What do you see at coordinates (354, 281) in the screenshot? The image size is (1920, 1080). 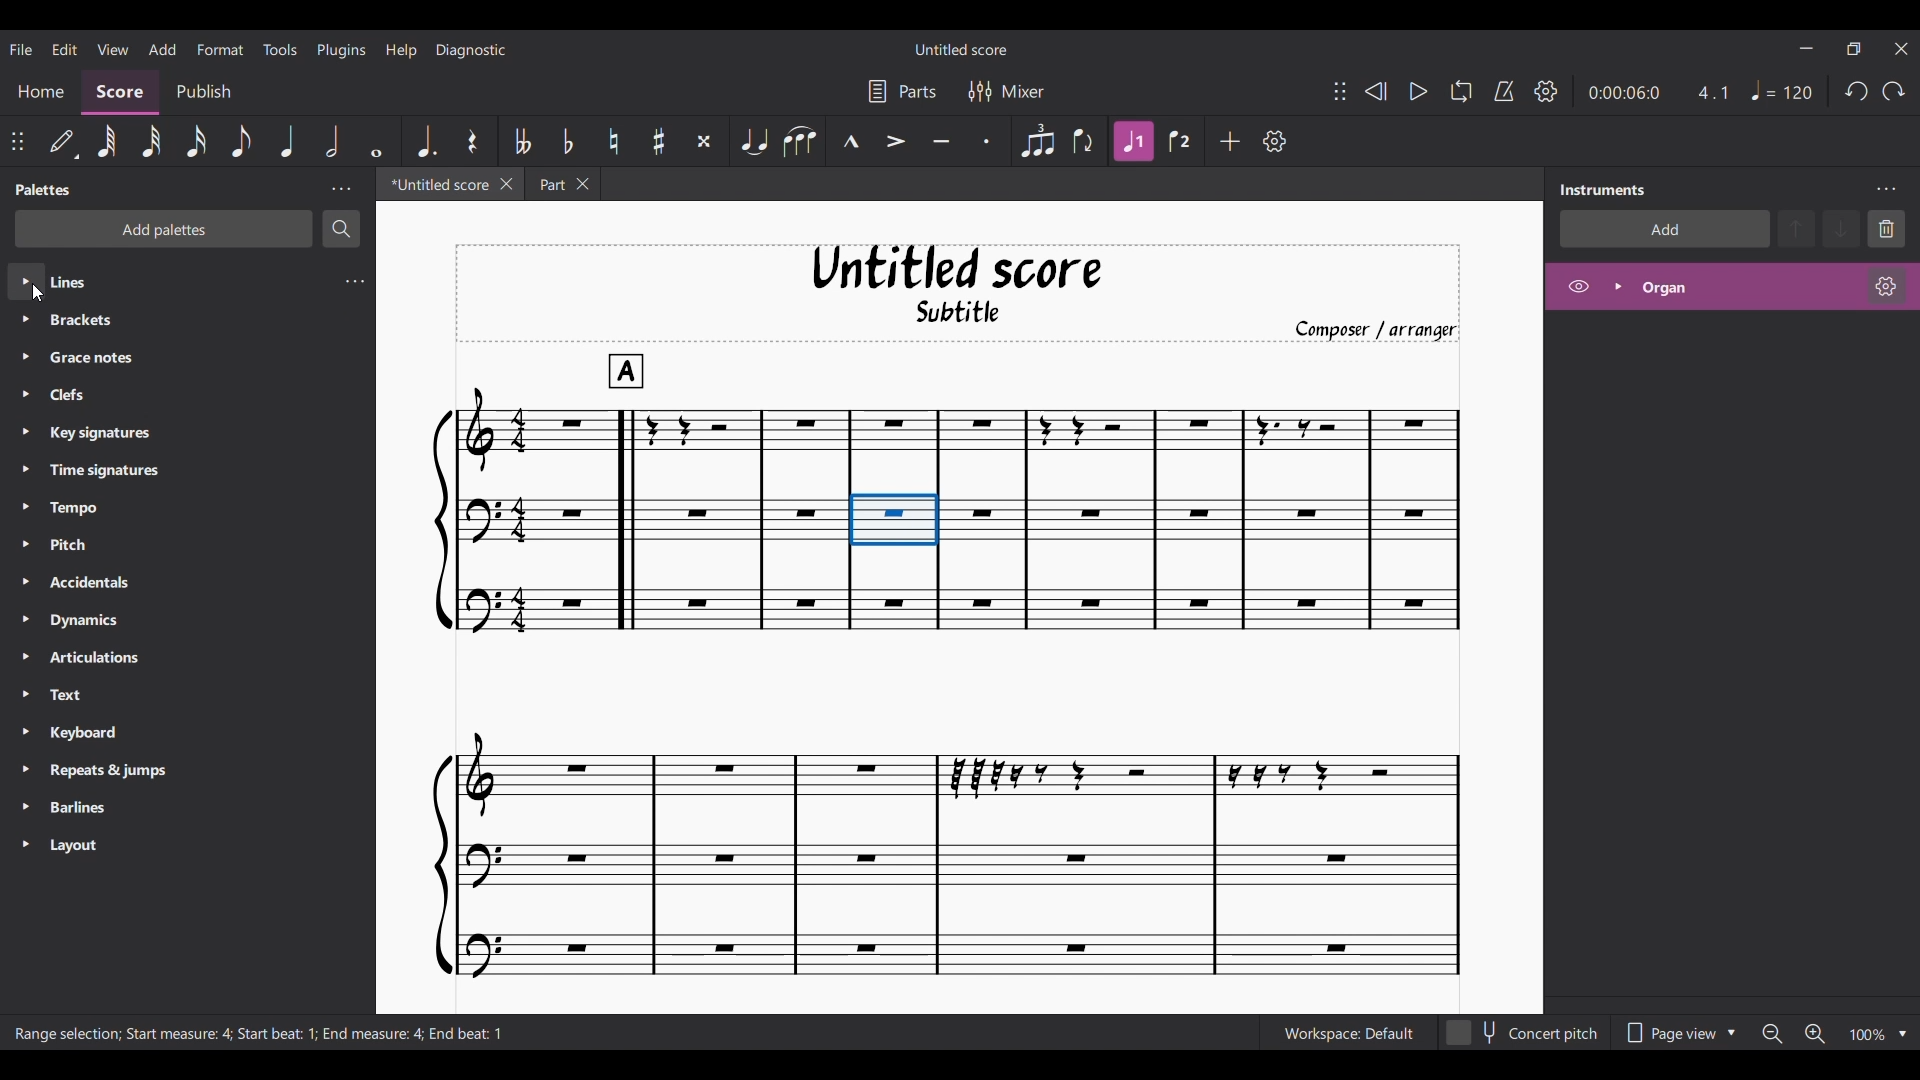 I see `Line palette settings` at bounding box center [354, 281].